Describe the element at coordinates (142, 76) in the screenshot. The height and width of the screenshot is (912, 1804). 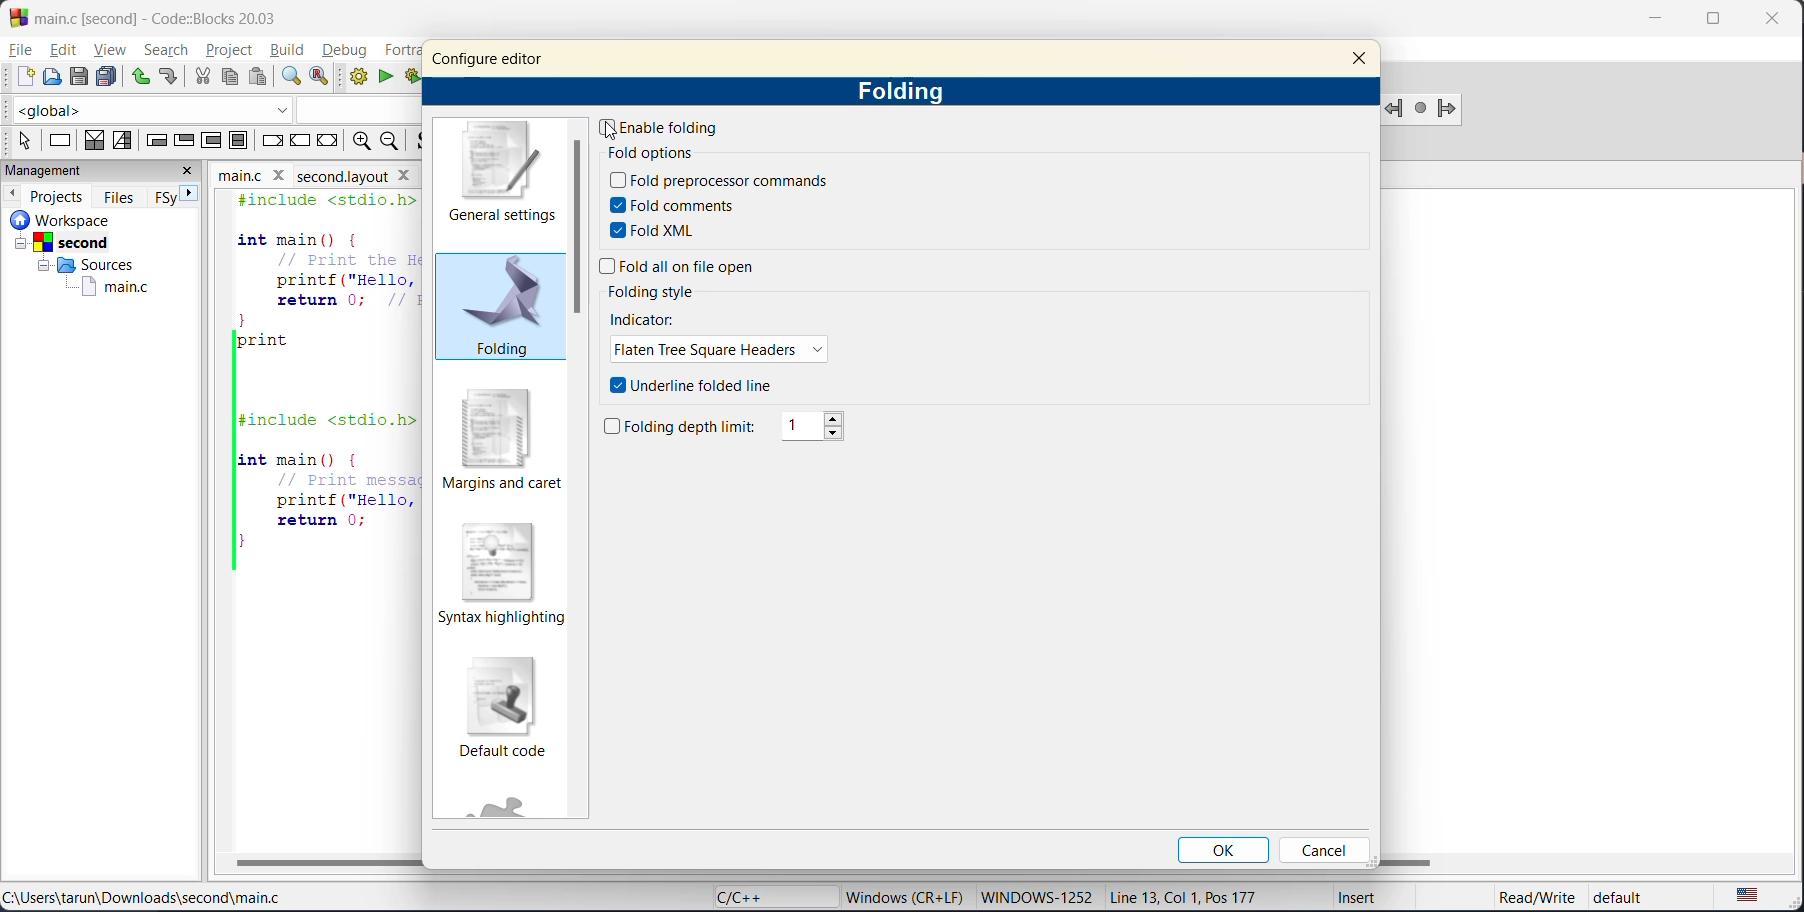
I see `undo` at that location.